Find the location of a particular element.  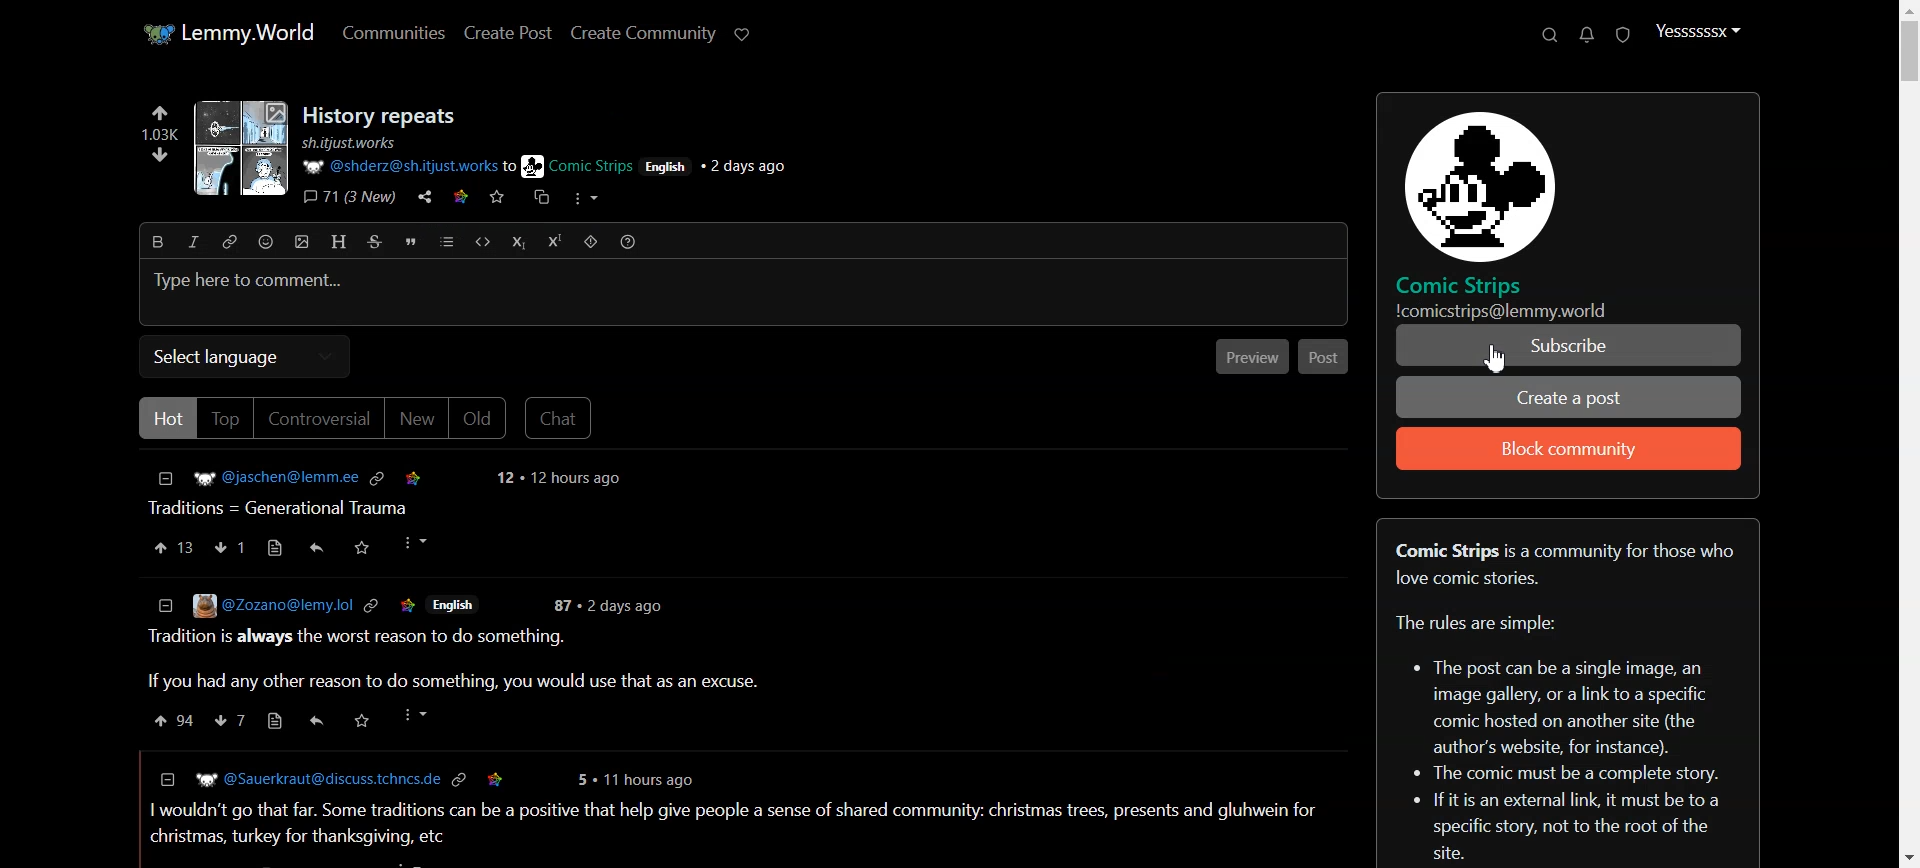

| wouldn't go that far. Some traditions can be a positive that help give people a sense of shared community: christmas trees, presents and gluhwein for
christmas, turkey for thanksgiving, etc is located at coordinates (732, 821).